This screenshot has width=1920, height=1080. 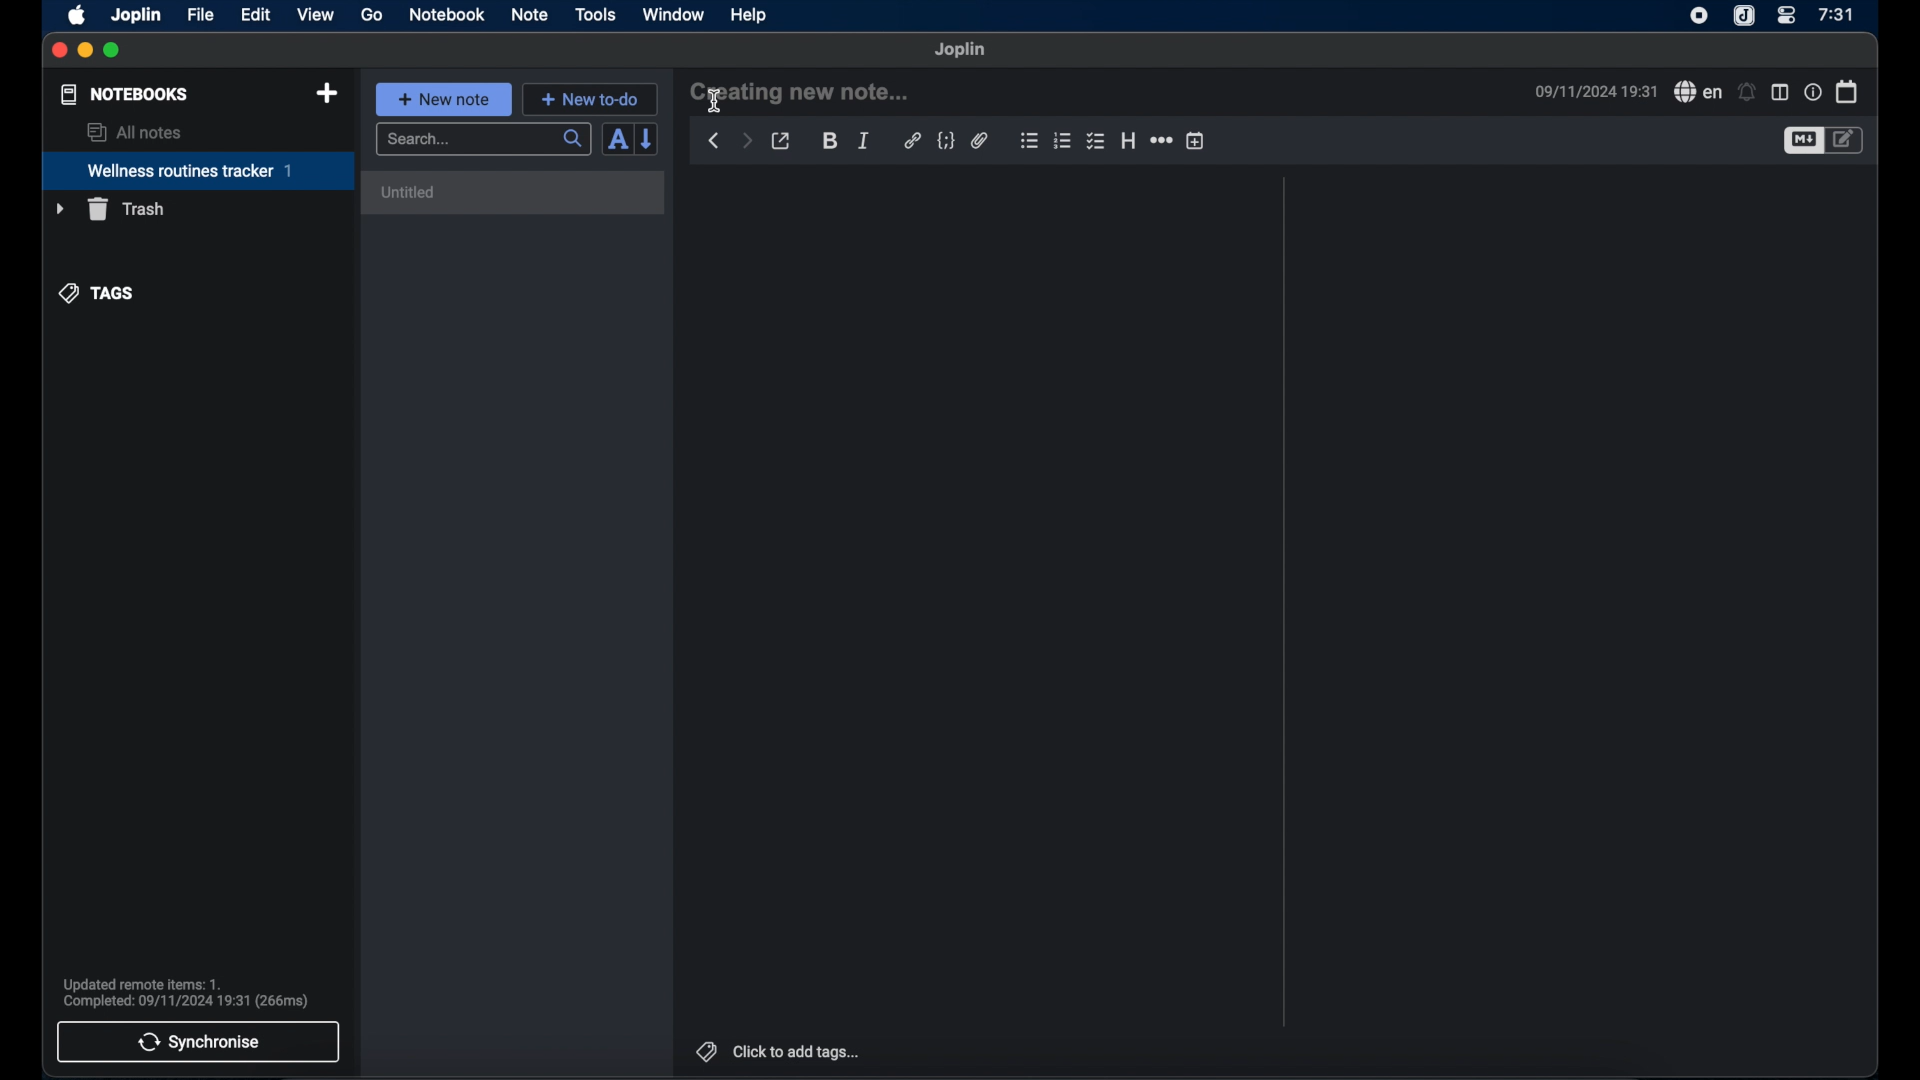 I want to click on toggle editors, so click(x=1848, y=141).